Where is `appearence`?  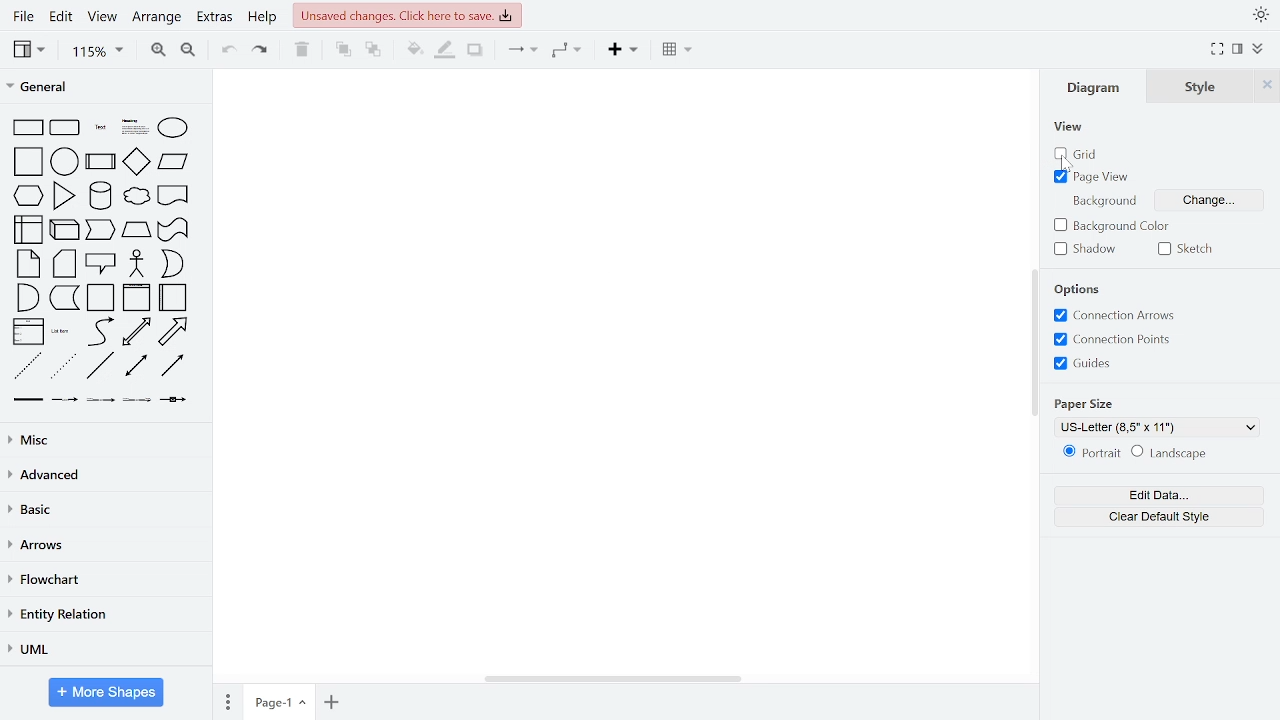
appearence is located at coordinates (1260, 14).